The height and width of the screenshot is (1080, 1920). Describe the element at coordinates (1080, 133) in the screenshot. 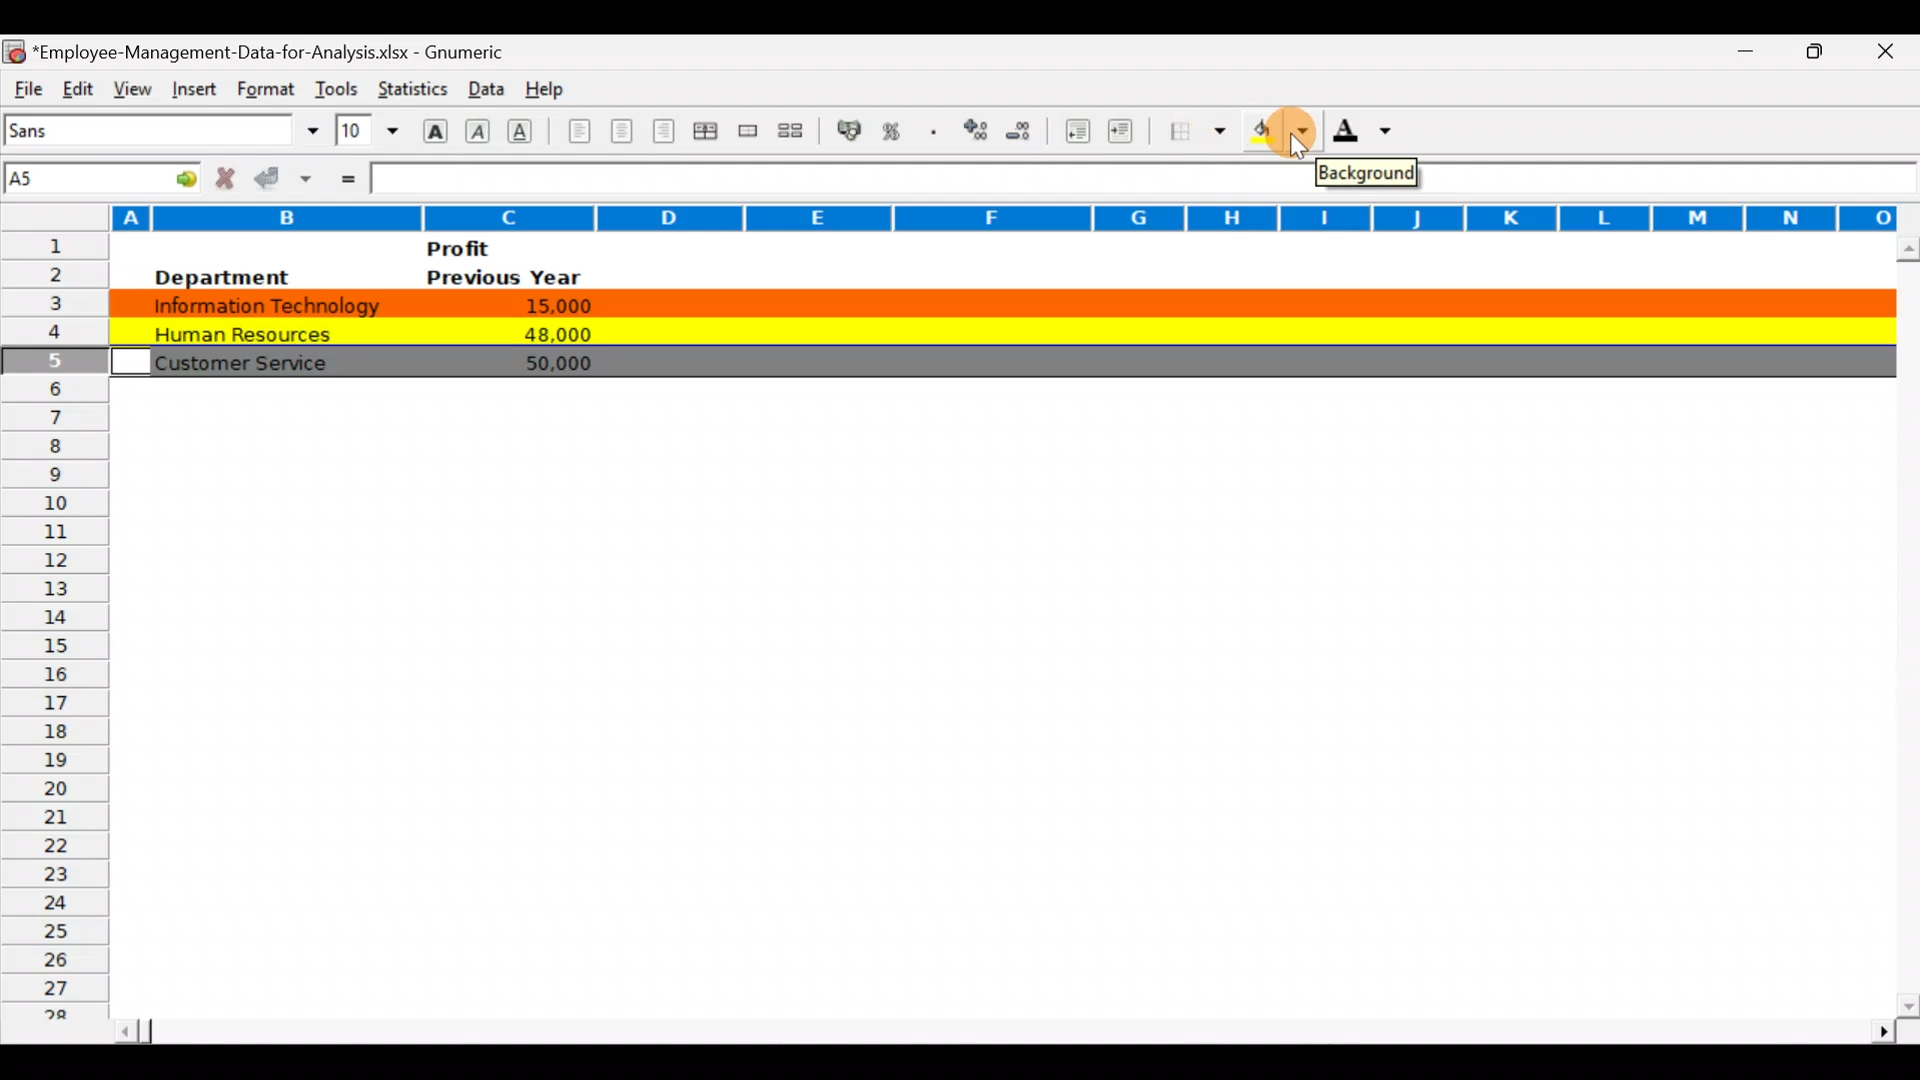

I see `Decrease indent, align contents to the left` at that location.